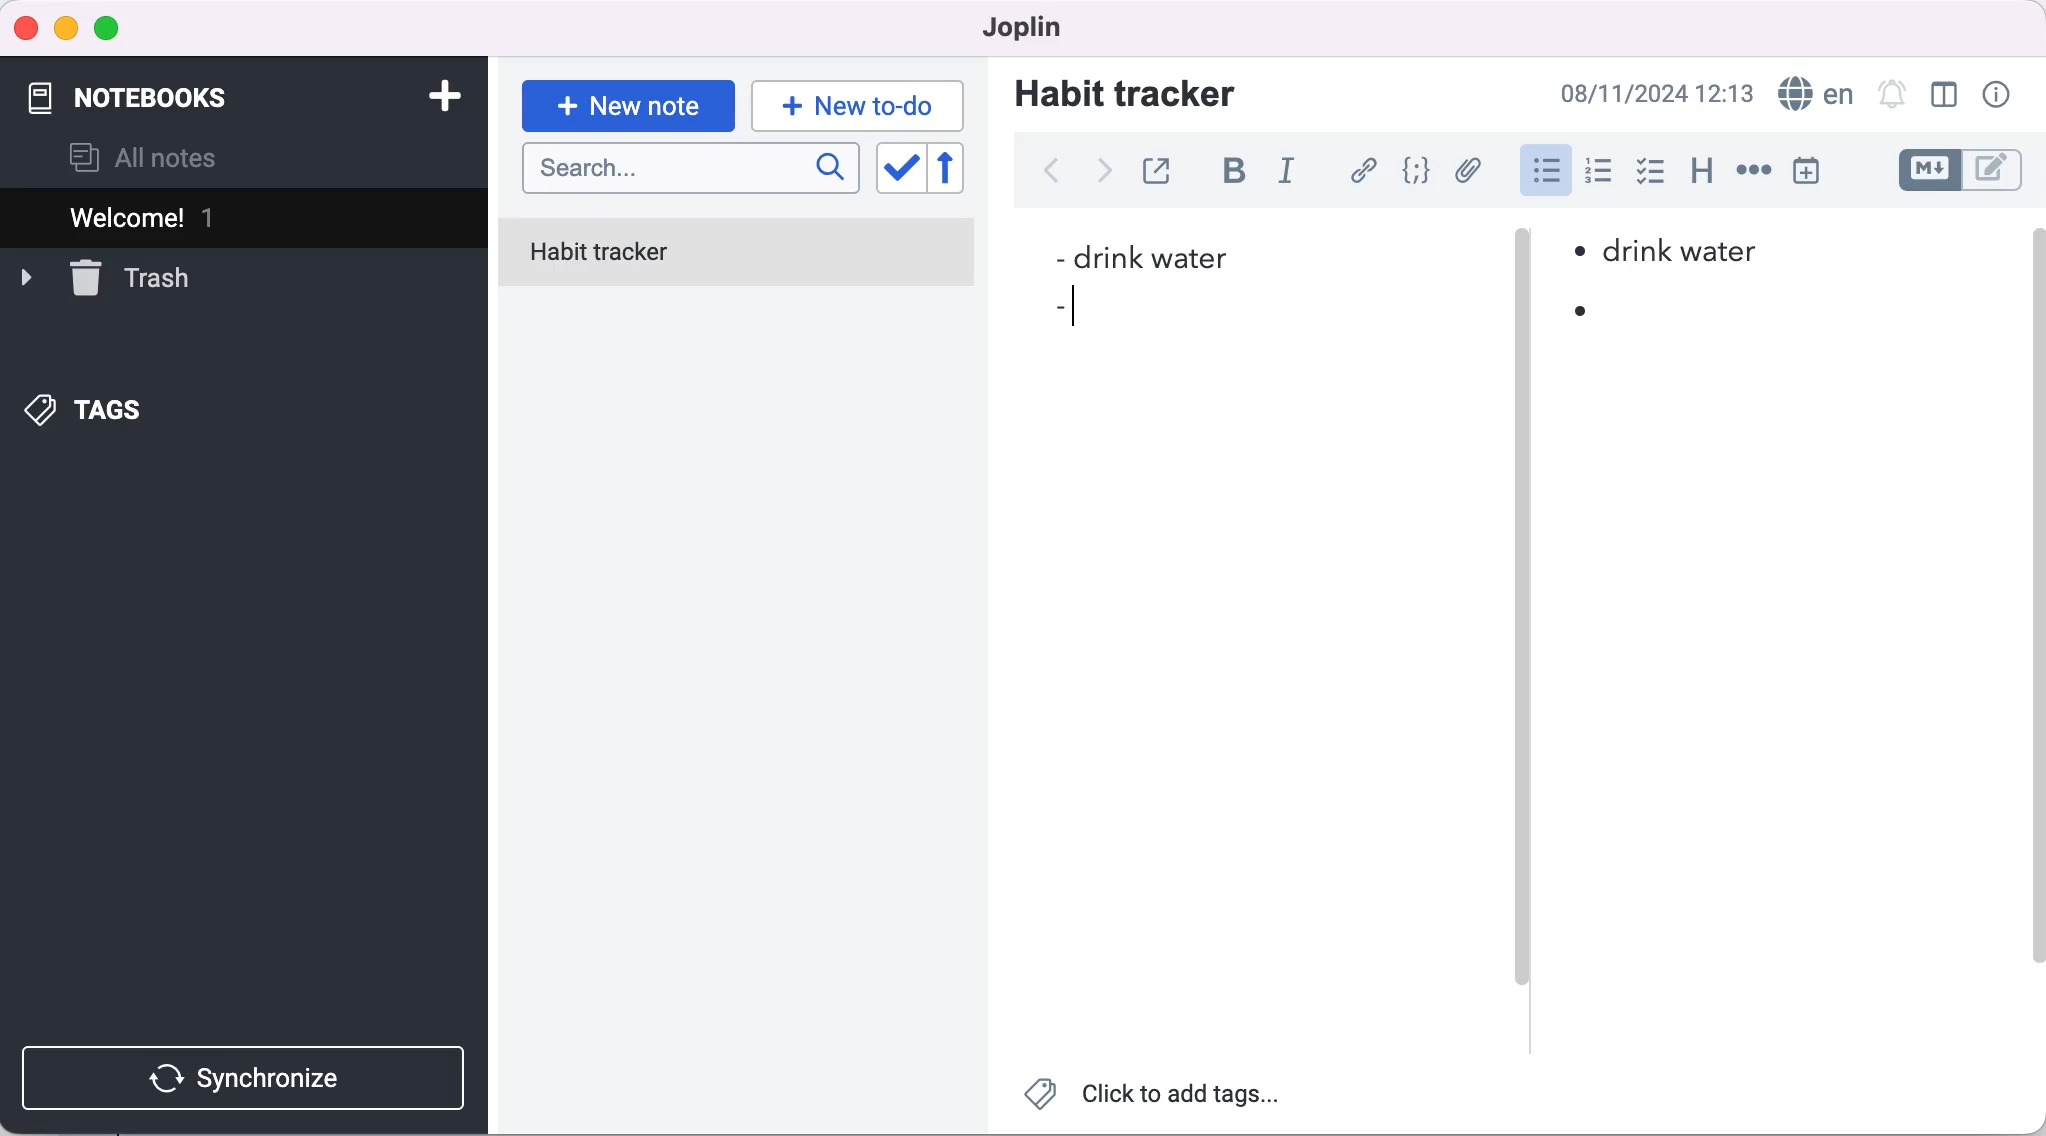 The image size is (2046, 1136). I want to click on vertical slider, so click(1522, 630).